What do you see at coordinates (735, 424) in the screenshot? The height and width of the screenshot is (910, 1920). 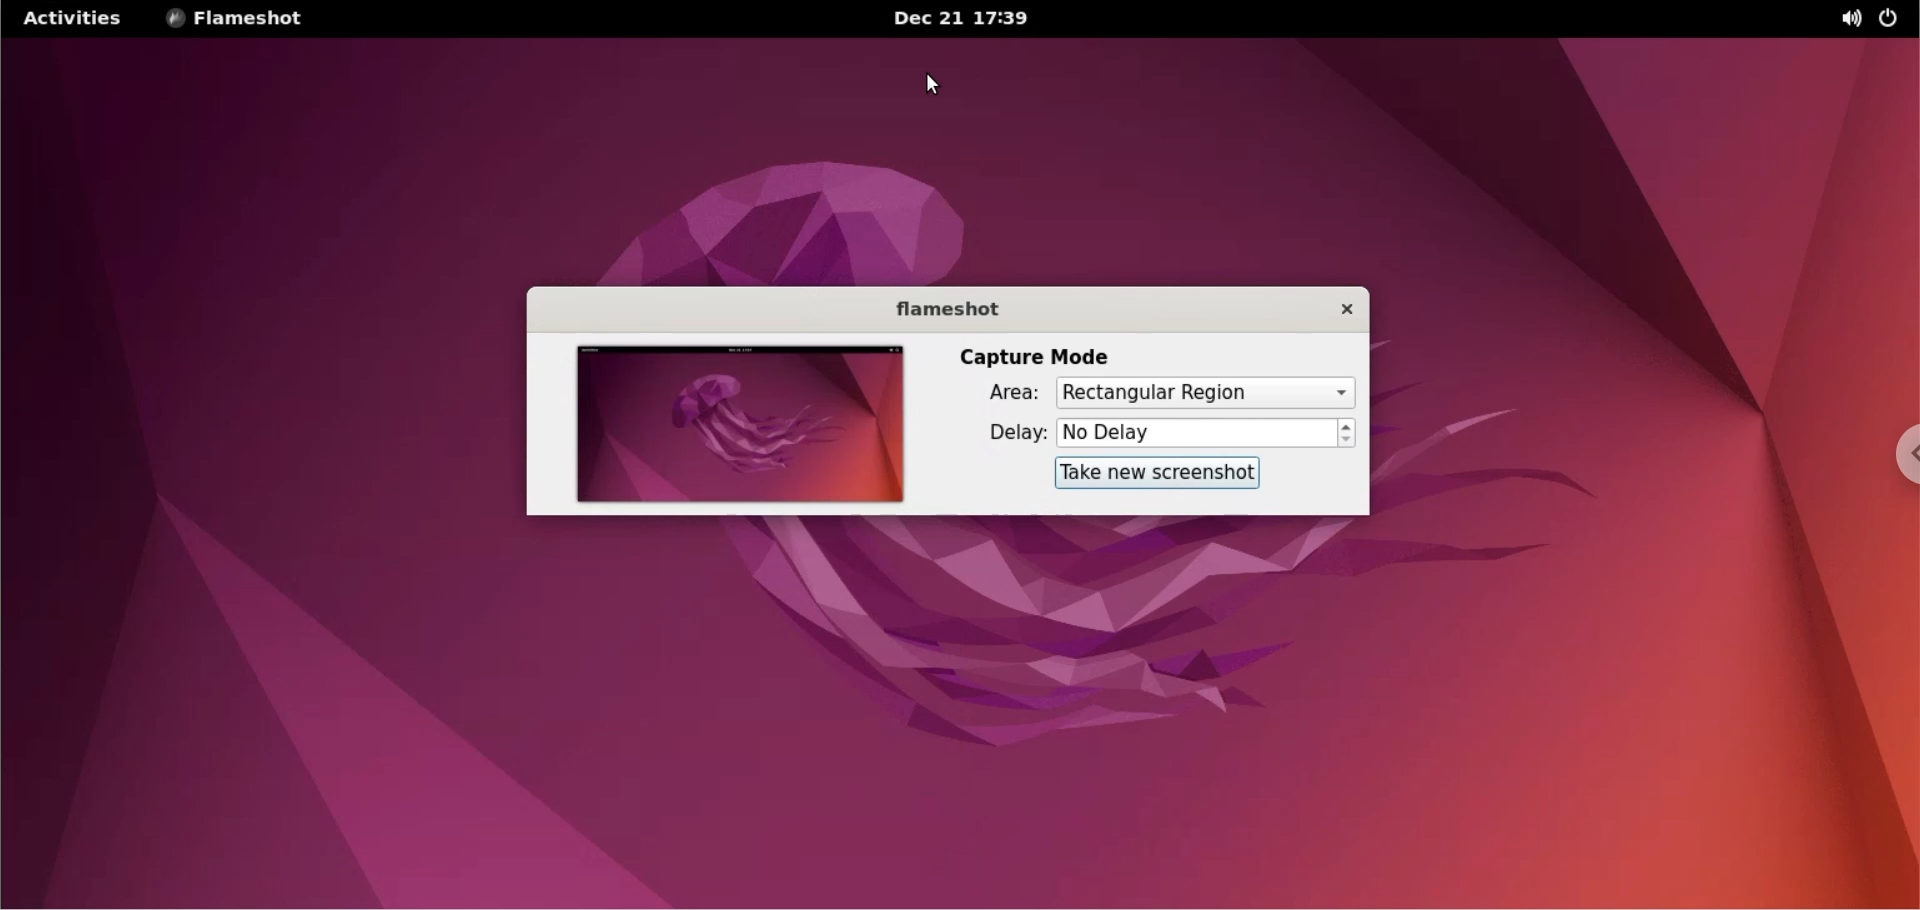 I see `screenshot preview` at bounding box center [735, 424].